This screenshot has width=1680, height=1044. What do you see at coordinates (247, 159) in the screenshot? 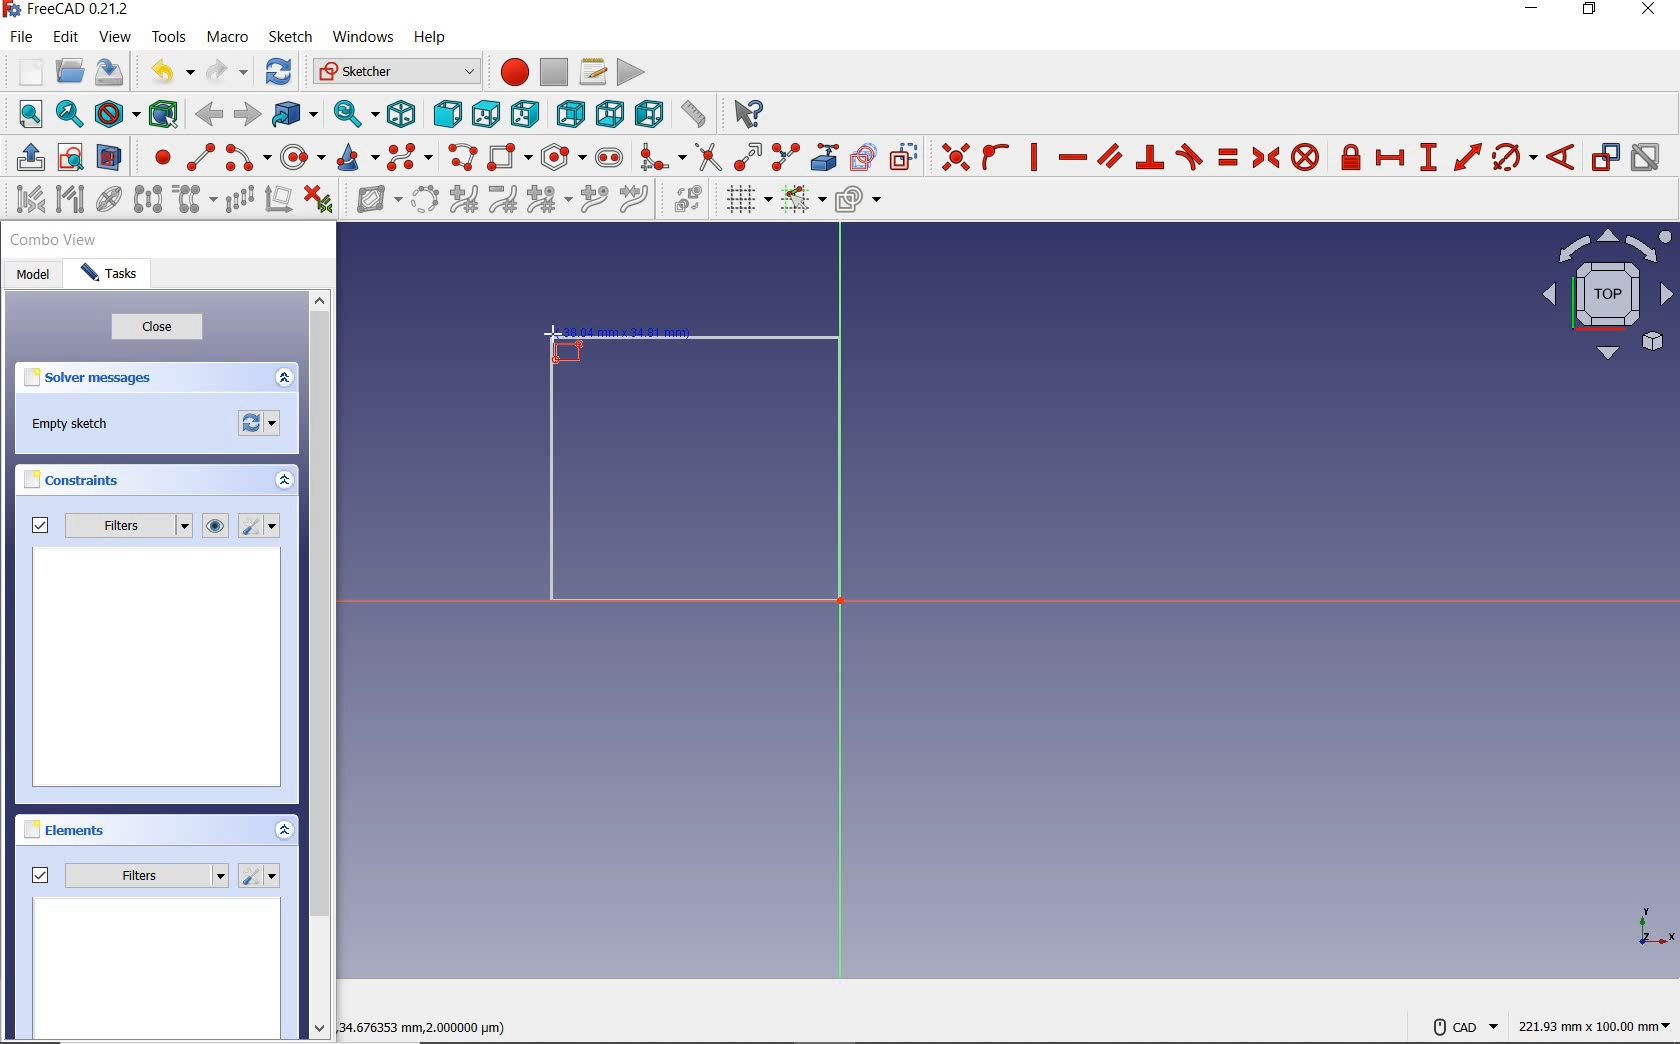
I see `create arc` at bounding box center [247, 159].